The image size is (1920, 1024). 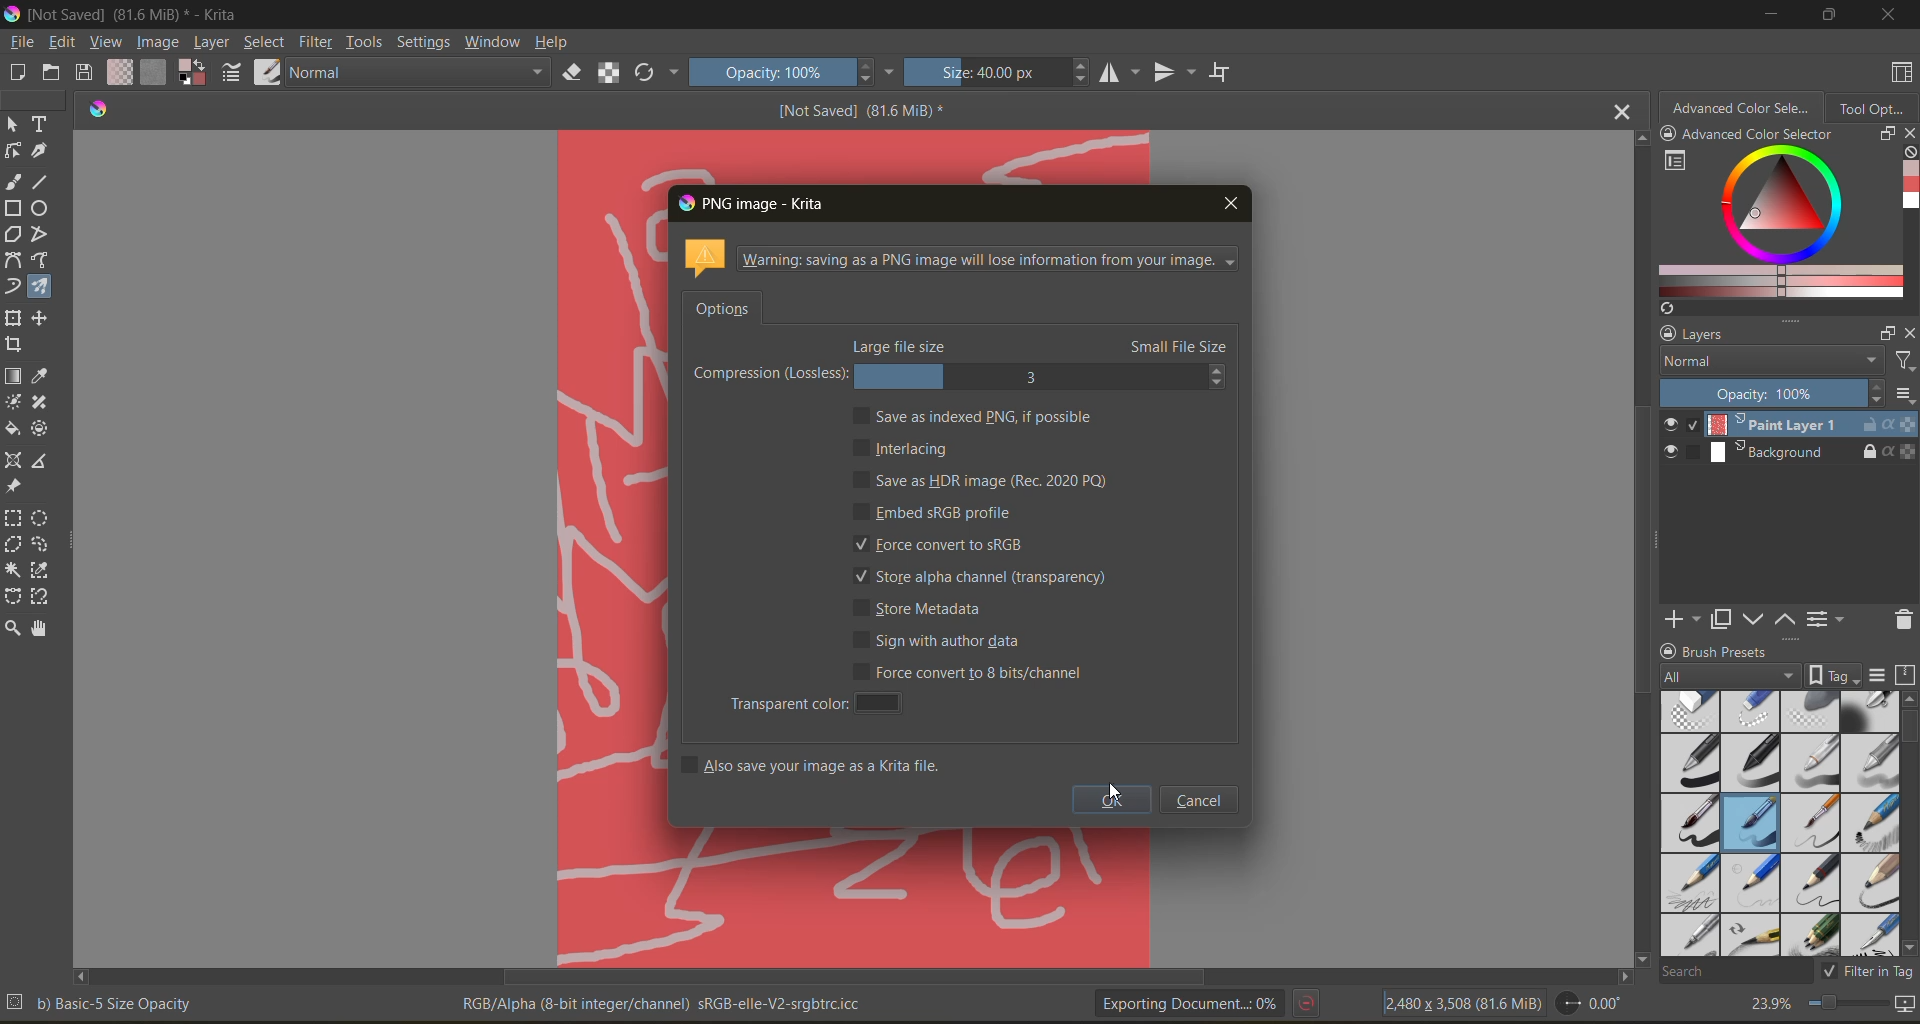 What do you see at coordinates (1588, 1003) in the screenshot?
I see `flip angle` at bounding box center [1588, 1003].